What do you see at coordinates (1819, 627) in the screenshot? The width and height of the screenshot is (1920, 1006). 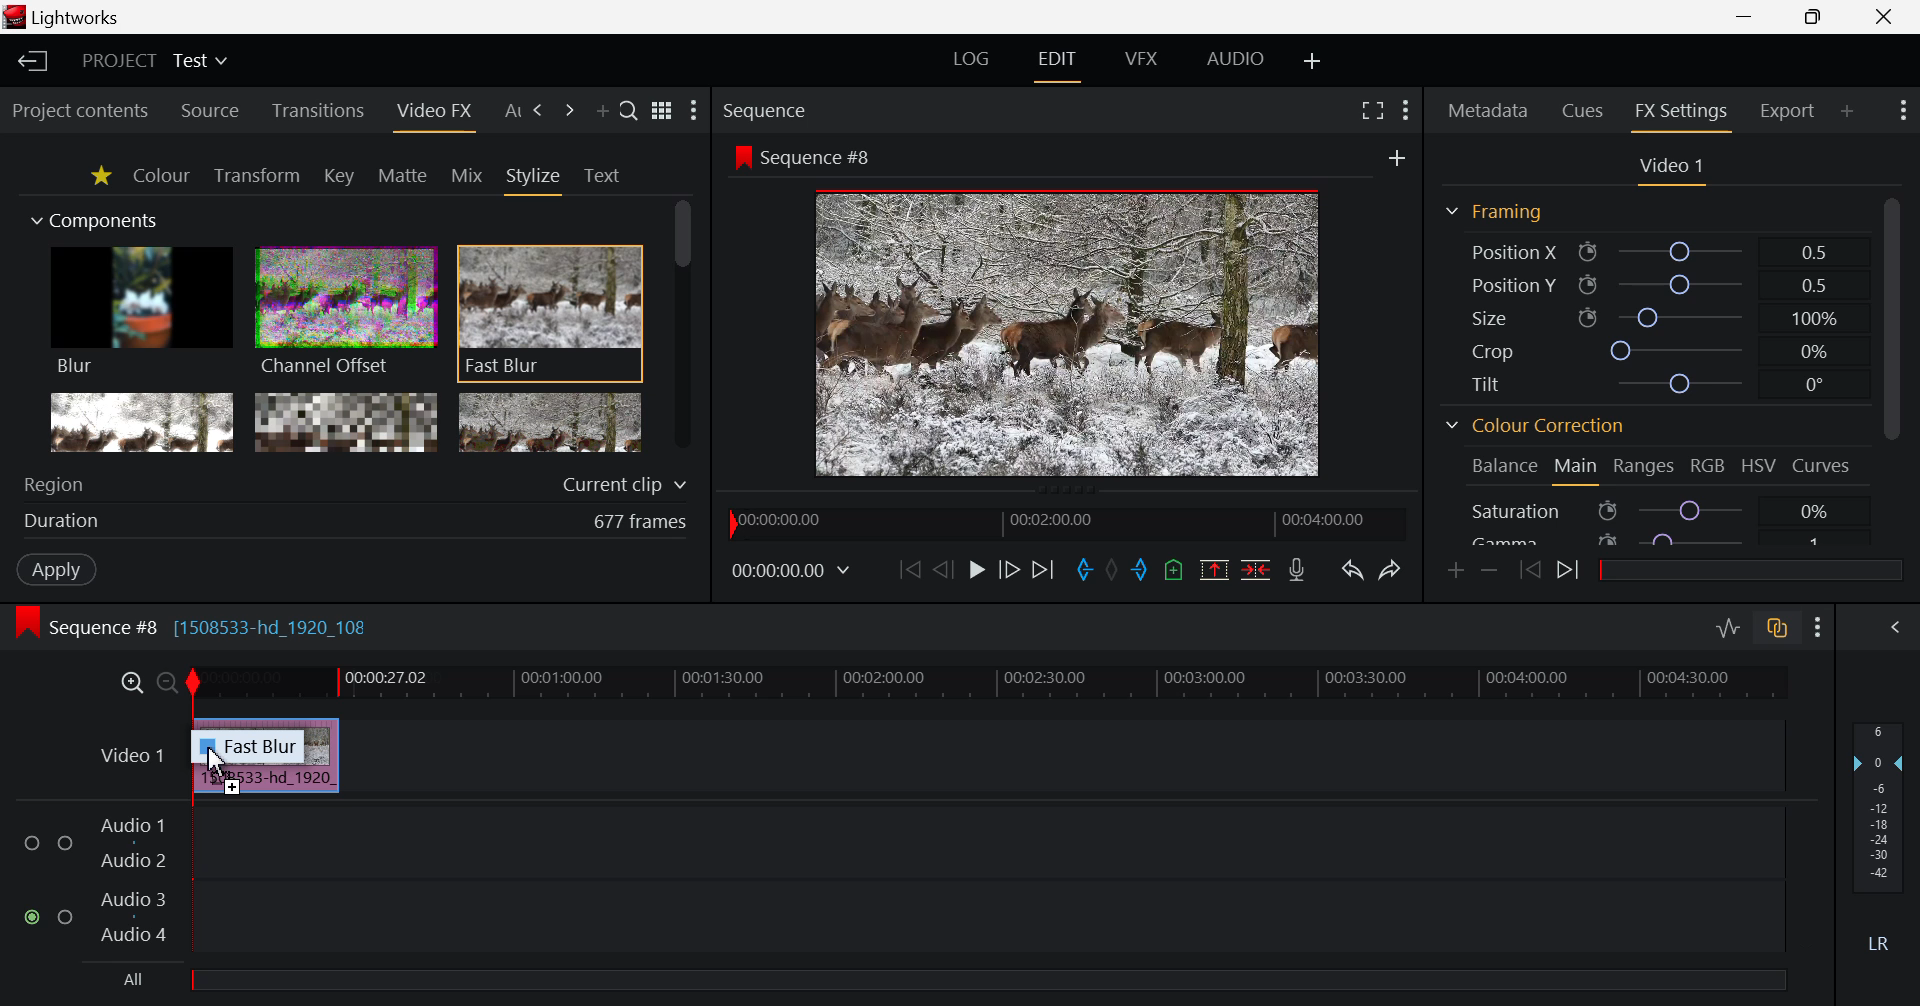 I see `Show Settings` at bounding box center [1819, 627].